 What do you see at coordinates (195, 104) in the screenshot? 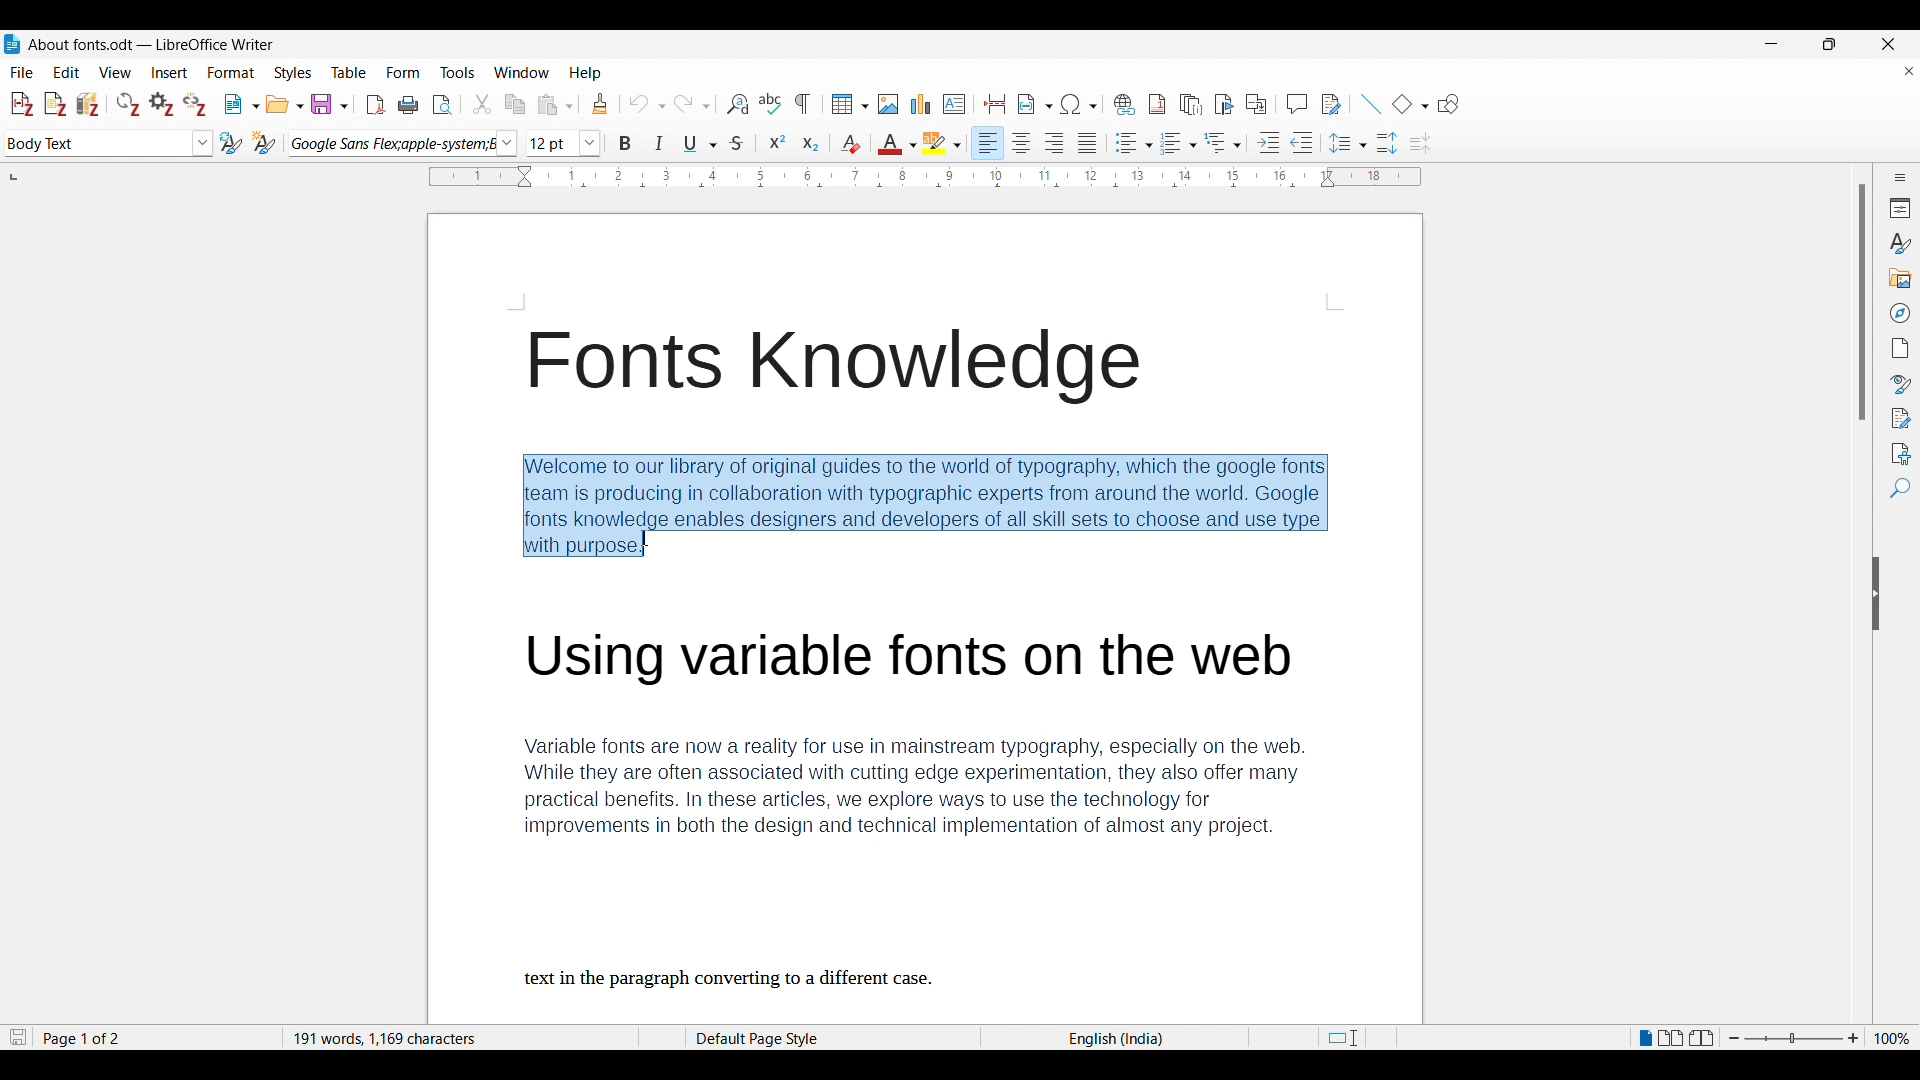
I see `Unlink citations` at bounding box center [195, 104].